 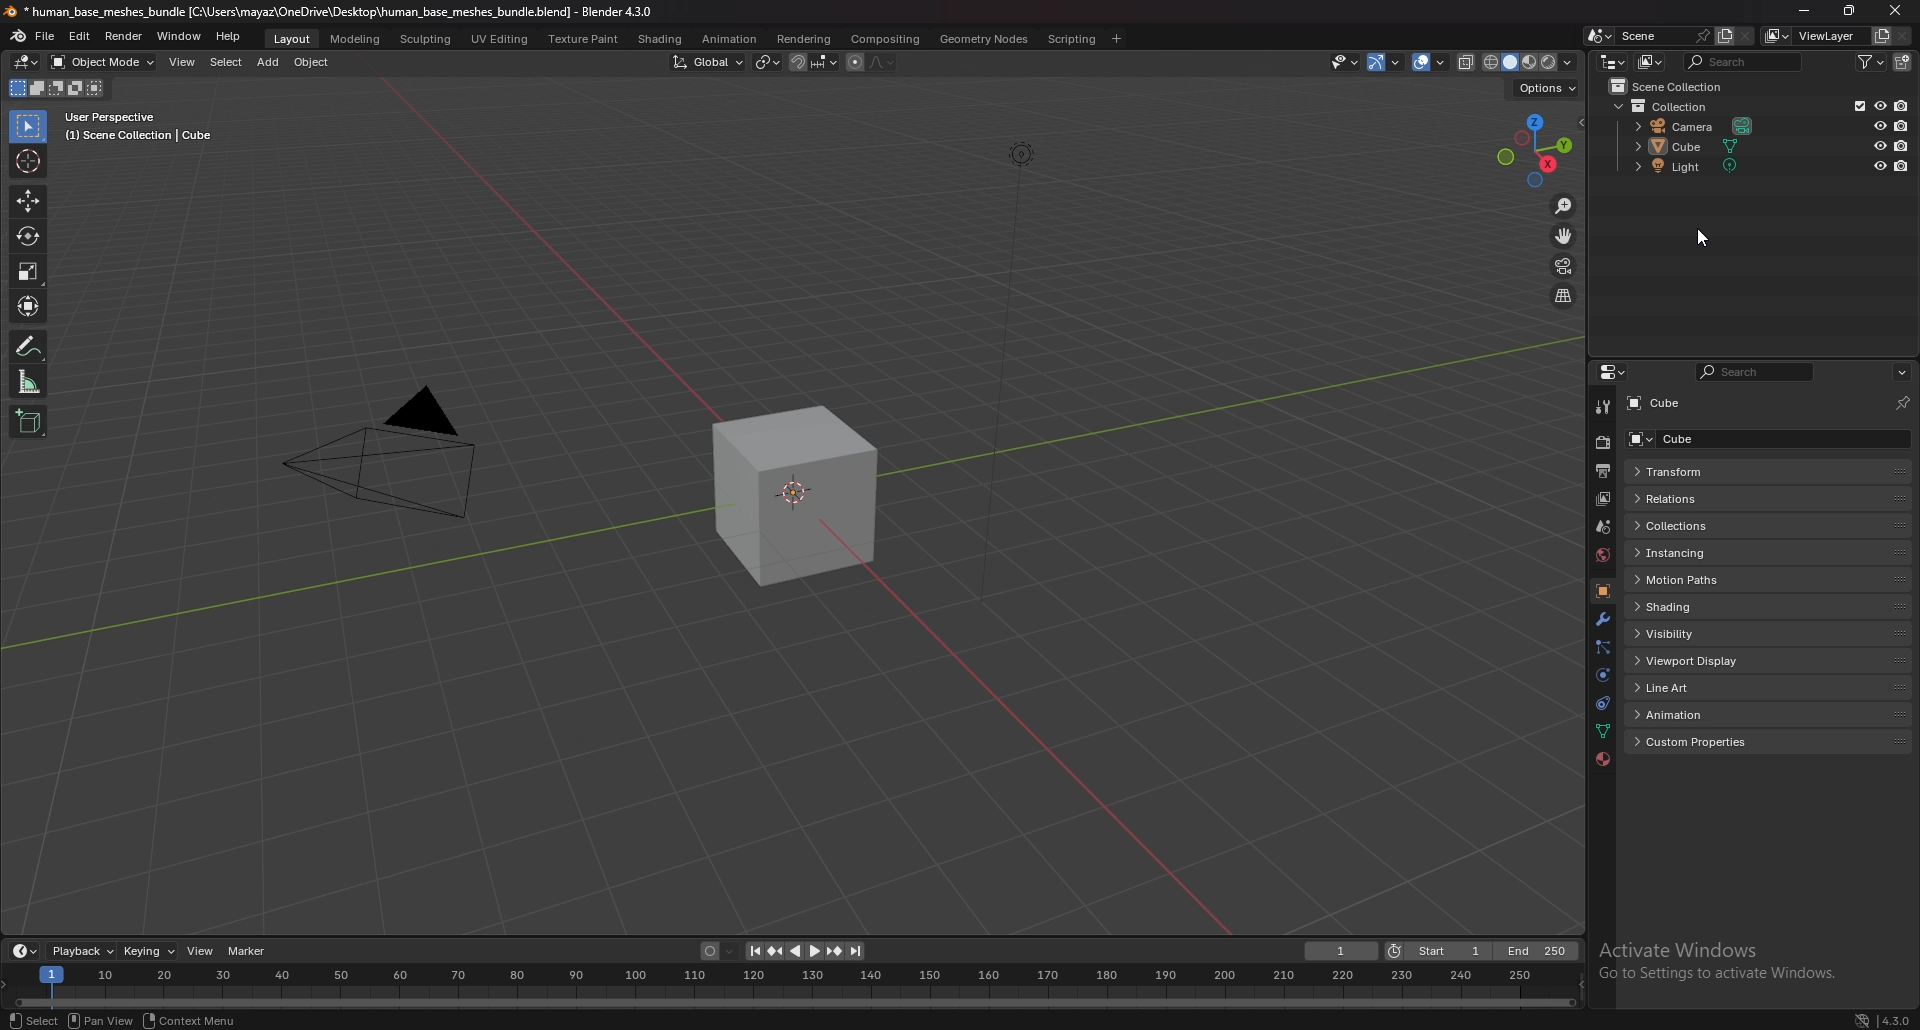 I want to click on tool, so click(x=1604, y=407).